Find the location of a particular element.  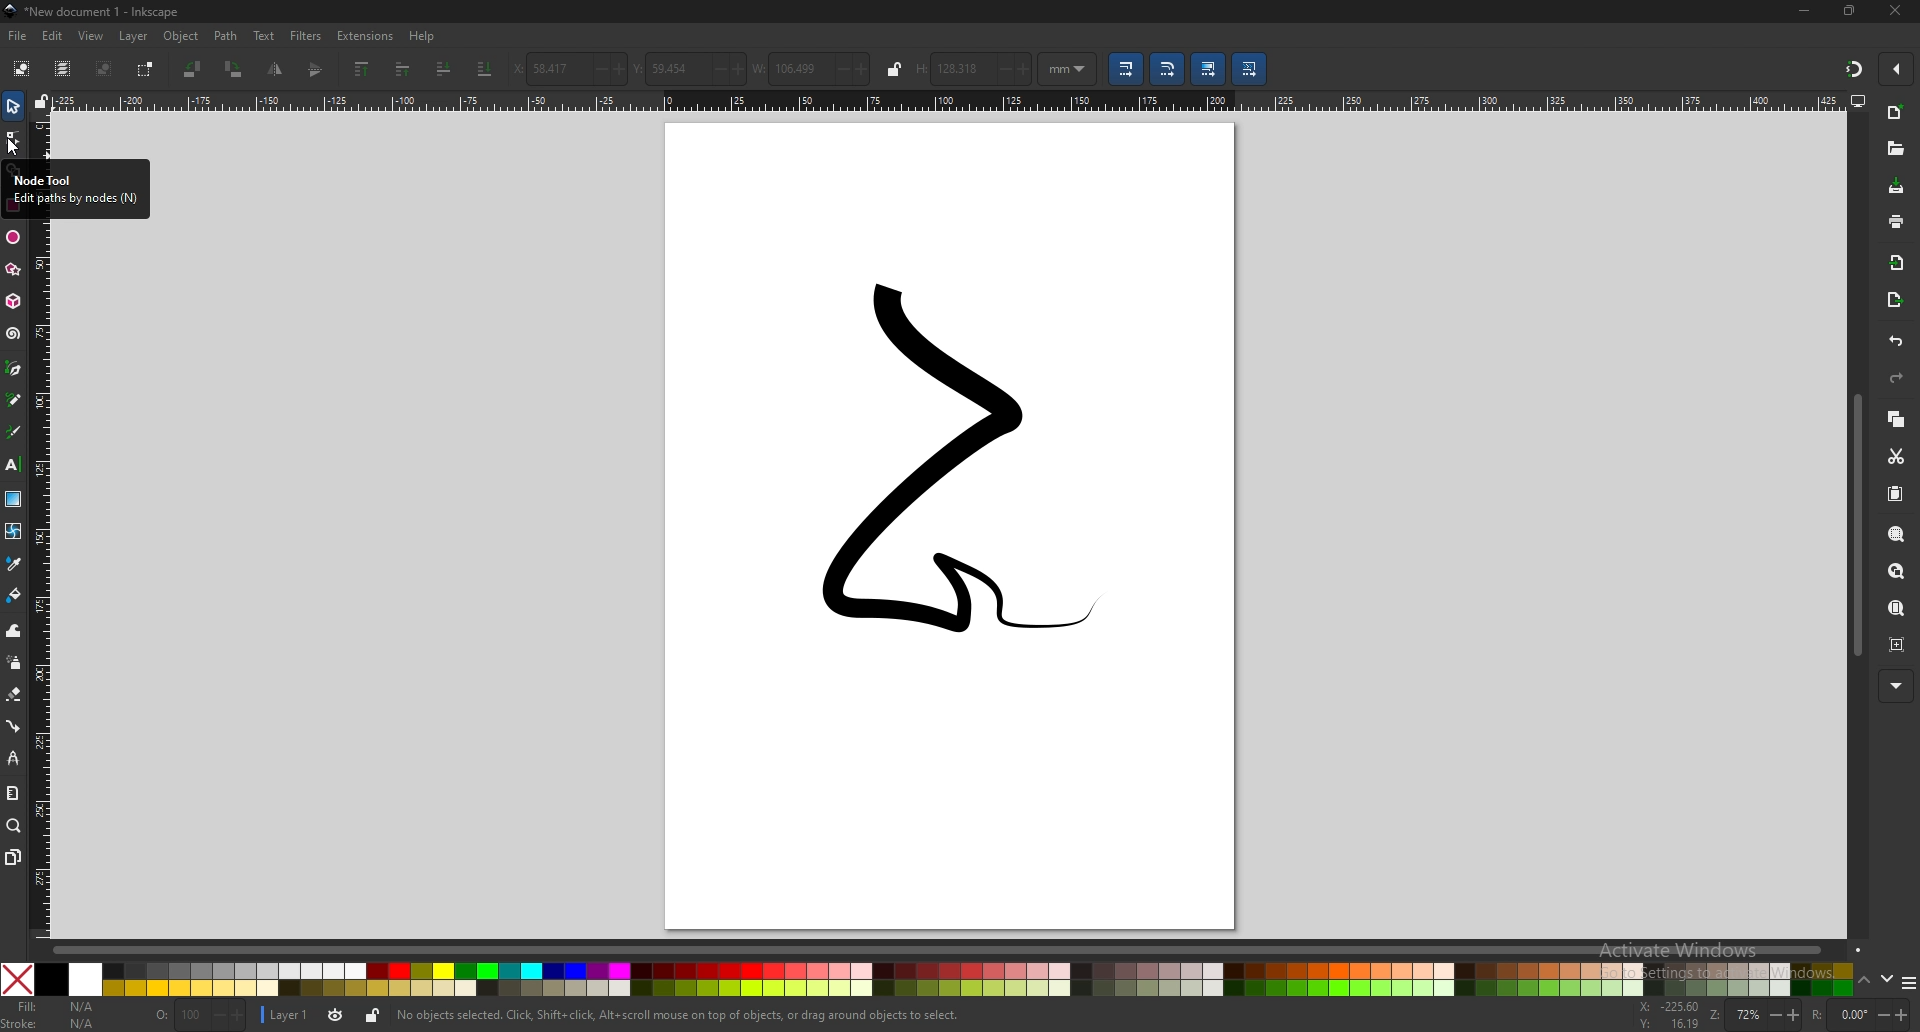

zoom is located at coordinates (1755, 1015).